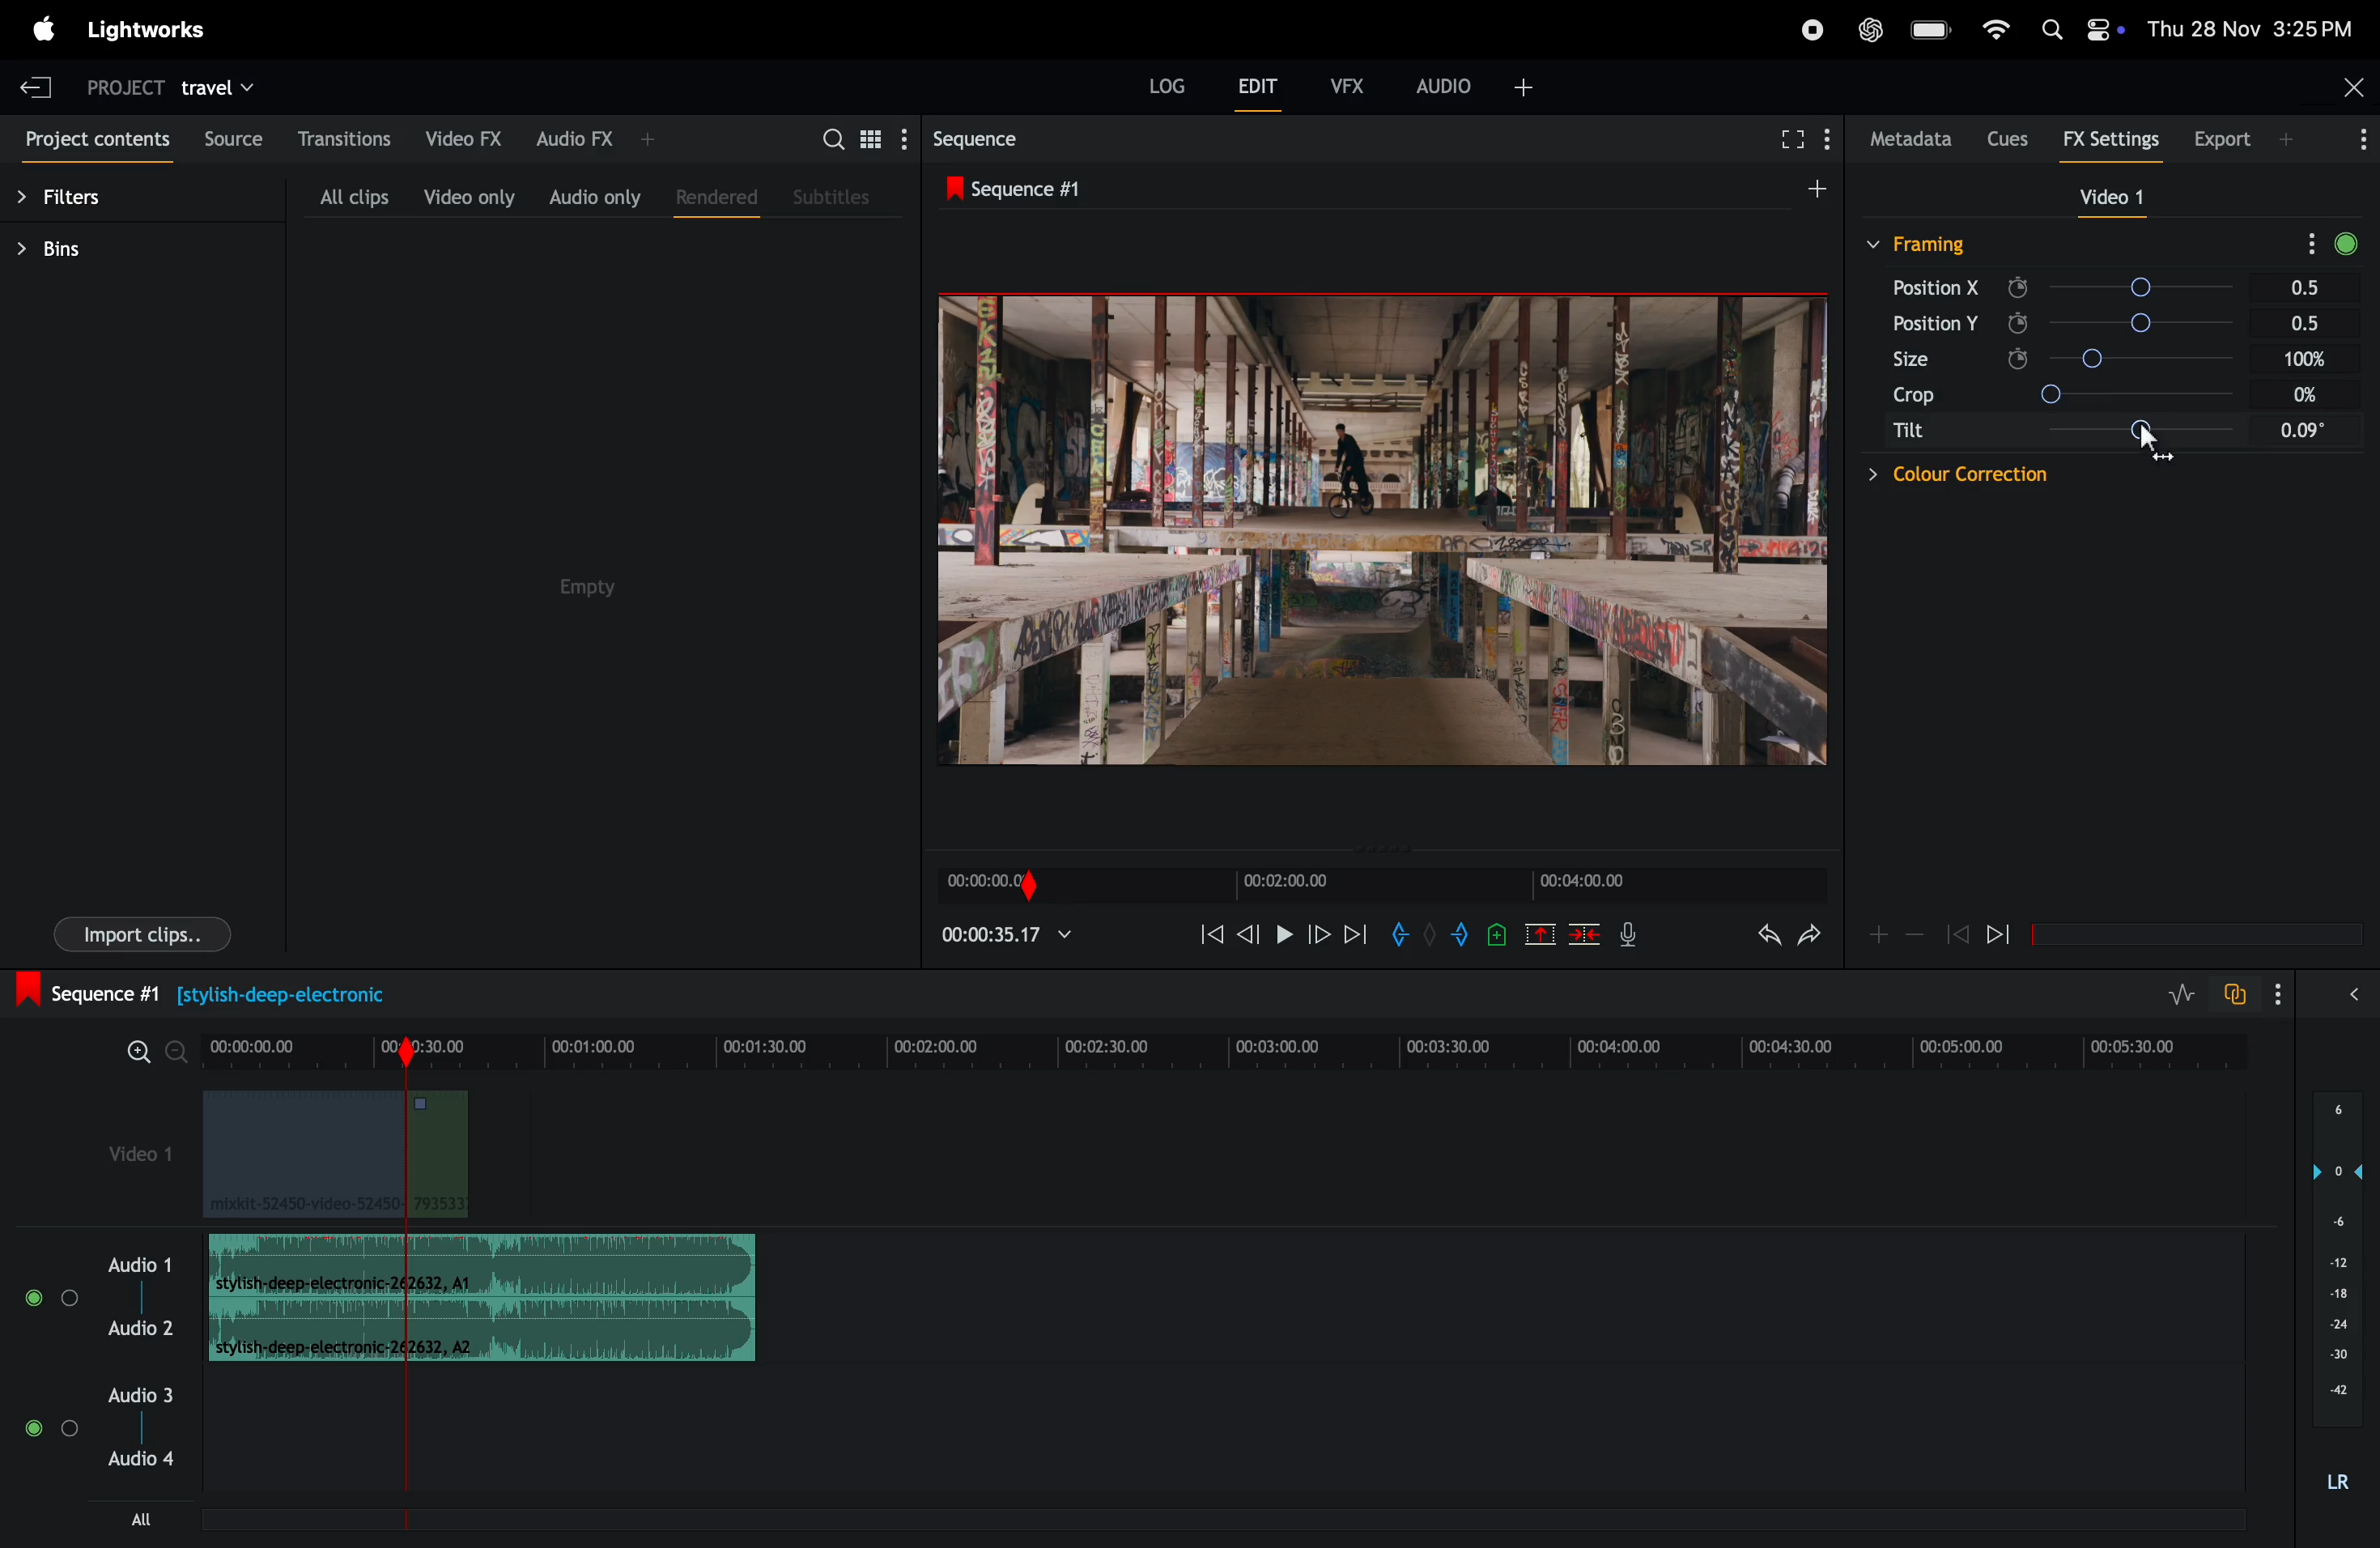  What do you see at coordinates (79, 191) in the screenshot?
I see `filters` at bounding box center [79, 191].